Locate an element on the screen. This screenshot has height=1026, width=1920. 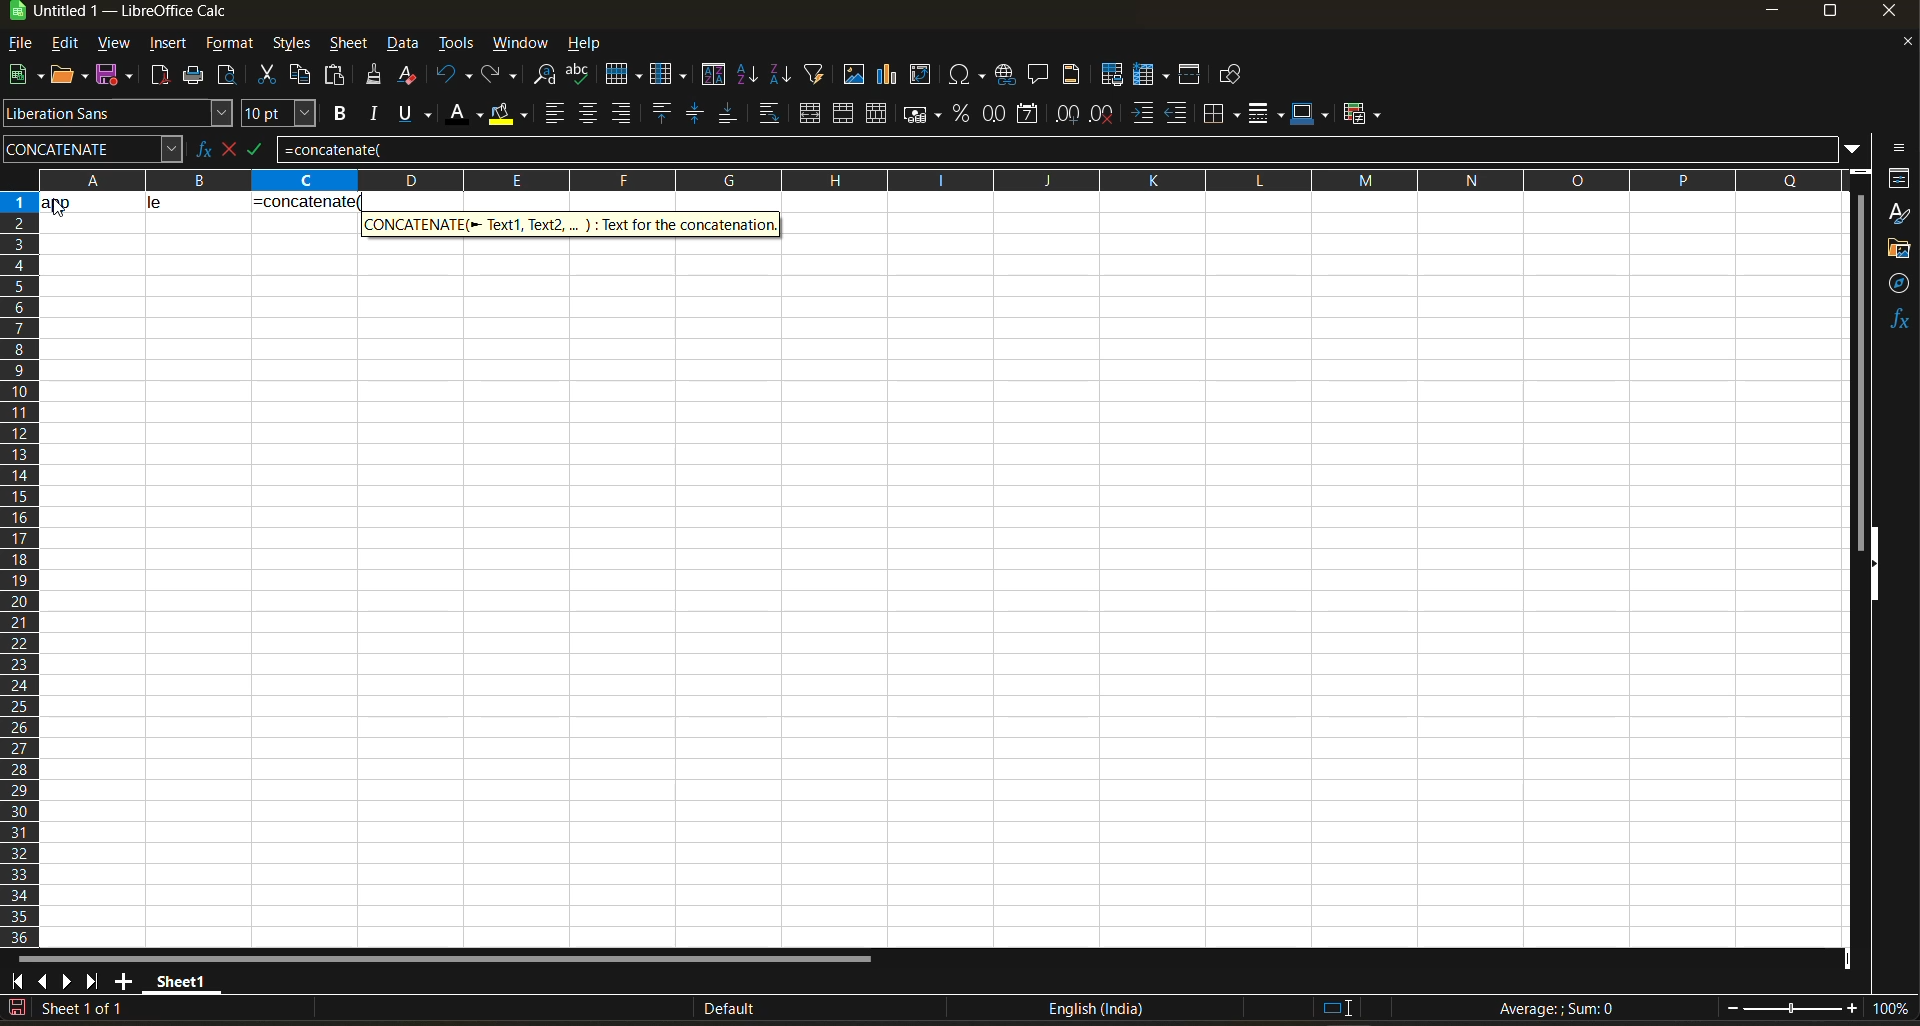
scroll to first sheet is located at coordinates (18, 978).